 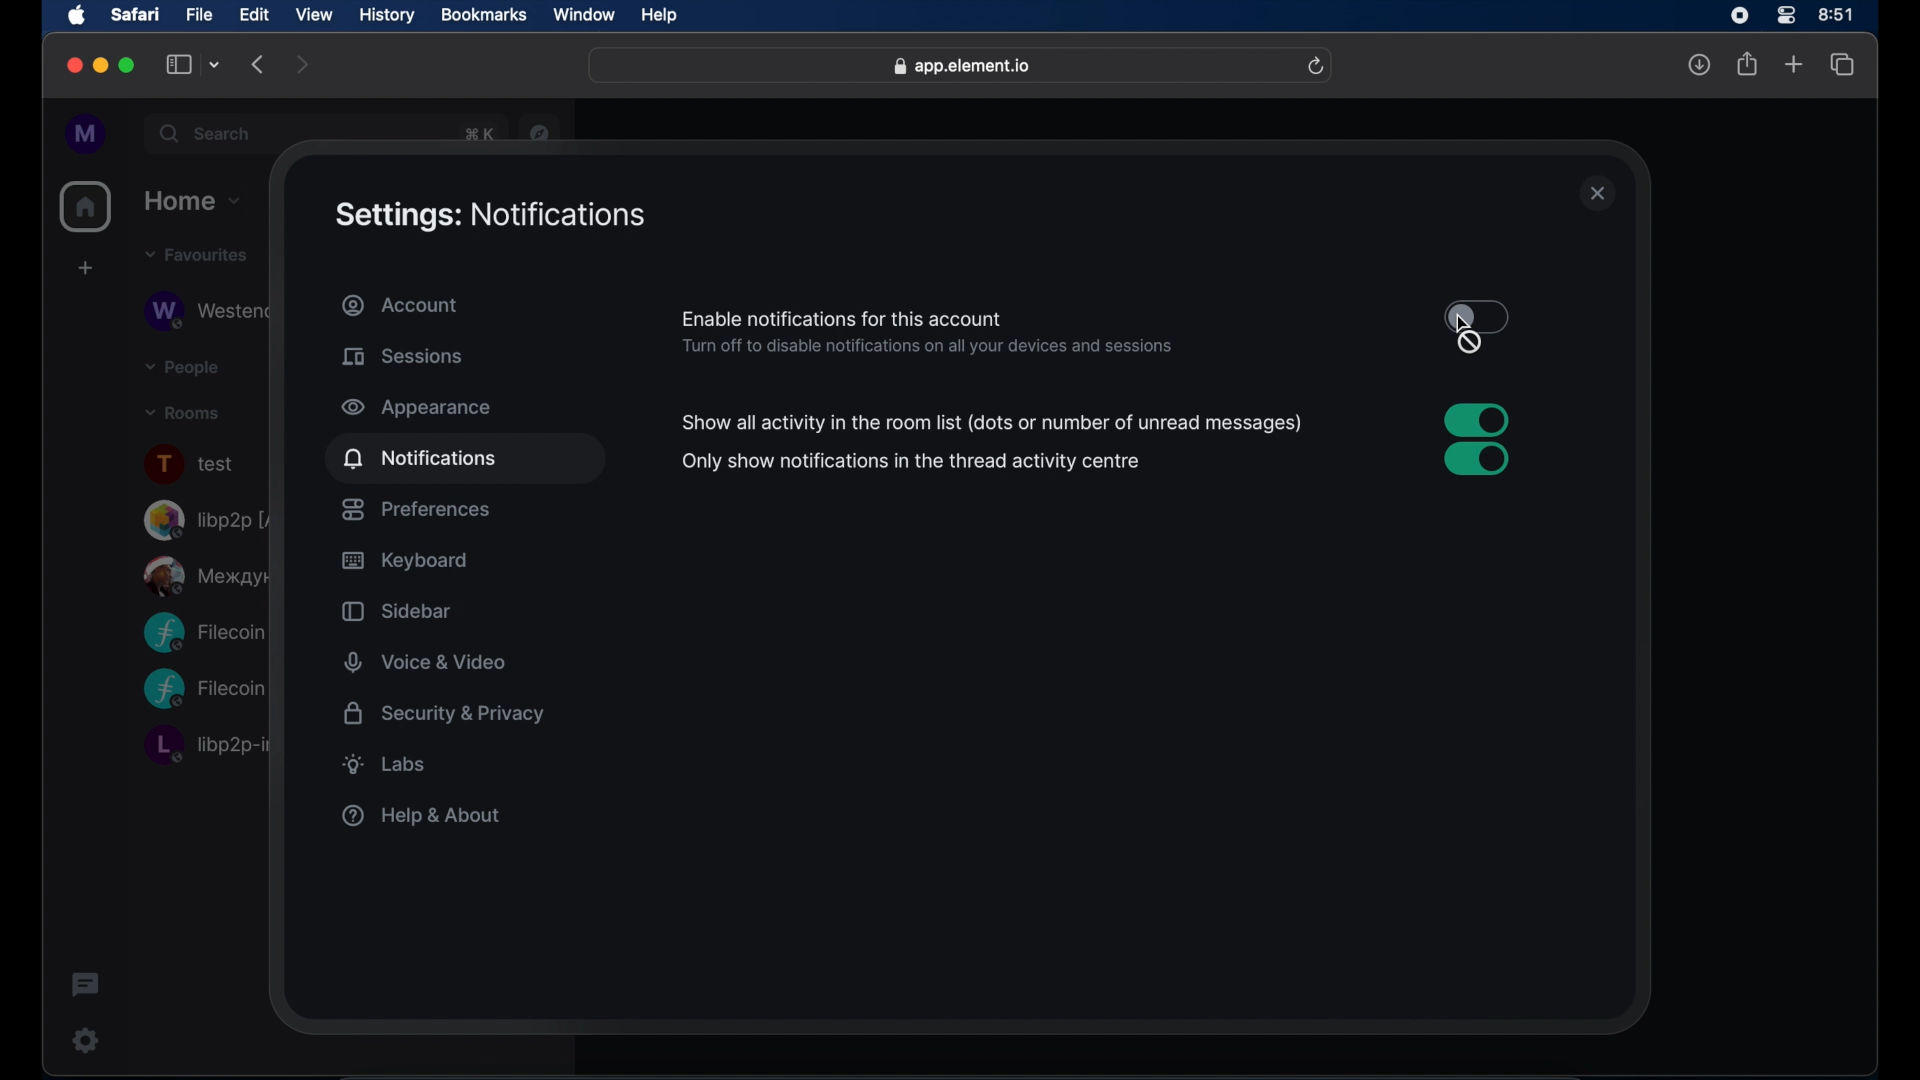 What do you see at coordinates (416, 510) in the screenshot?
I see `preferences` at bounding box center [416, 510].